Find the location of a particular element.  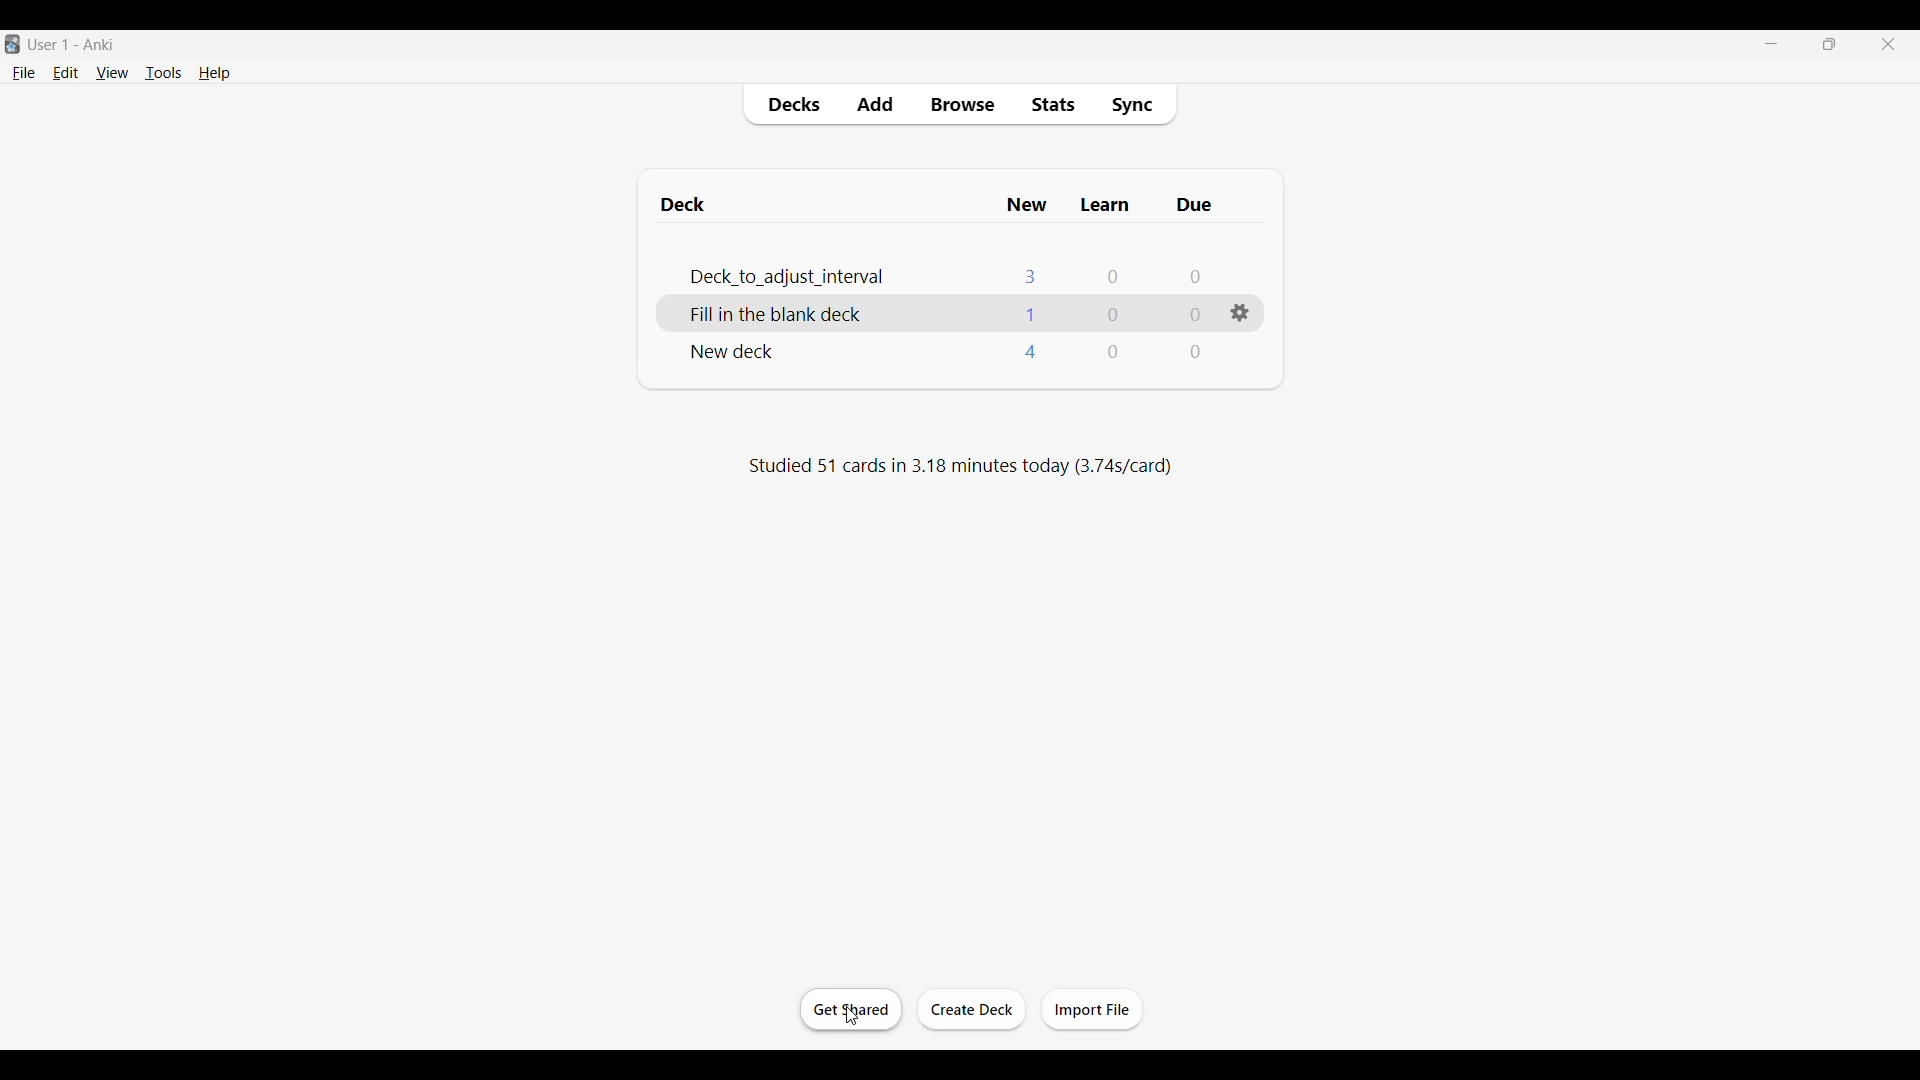

4 is located at coordinates (1028, 354).